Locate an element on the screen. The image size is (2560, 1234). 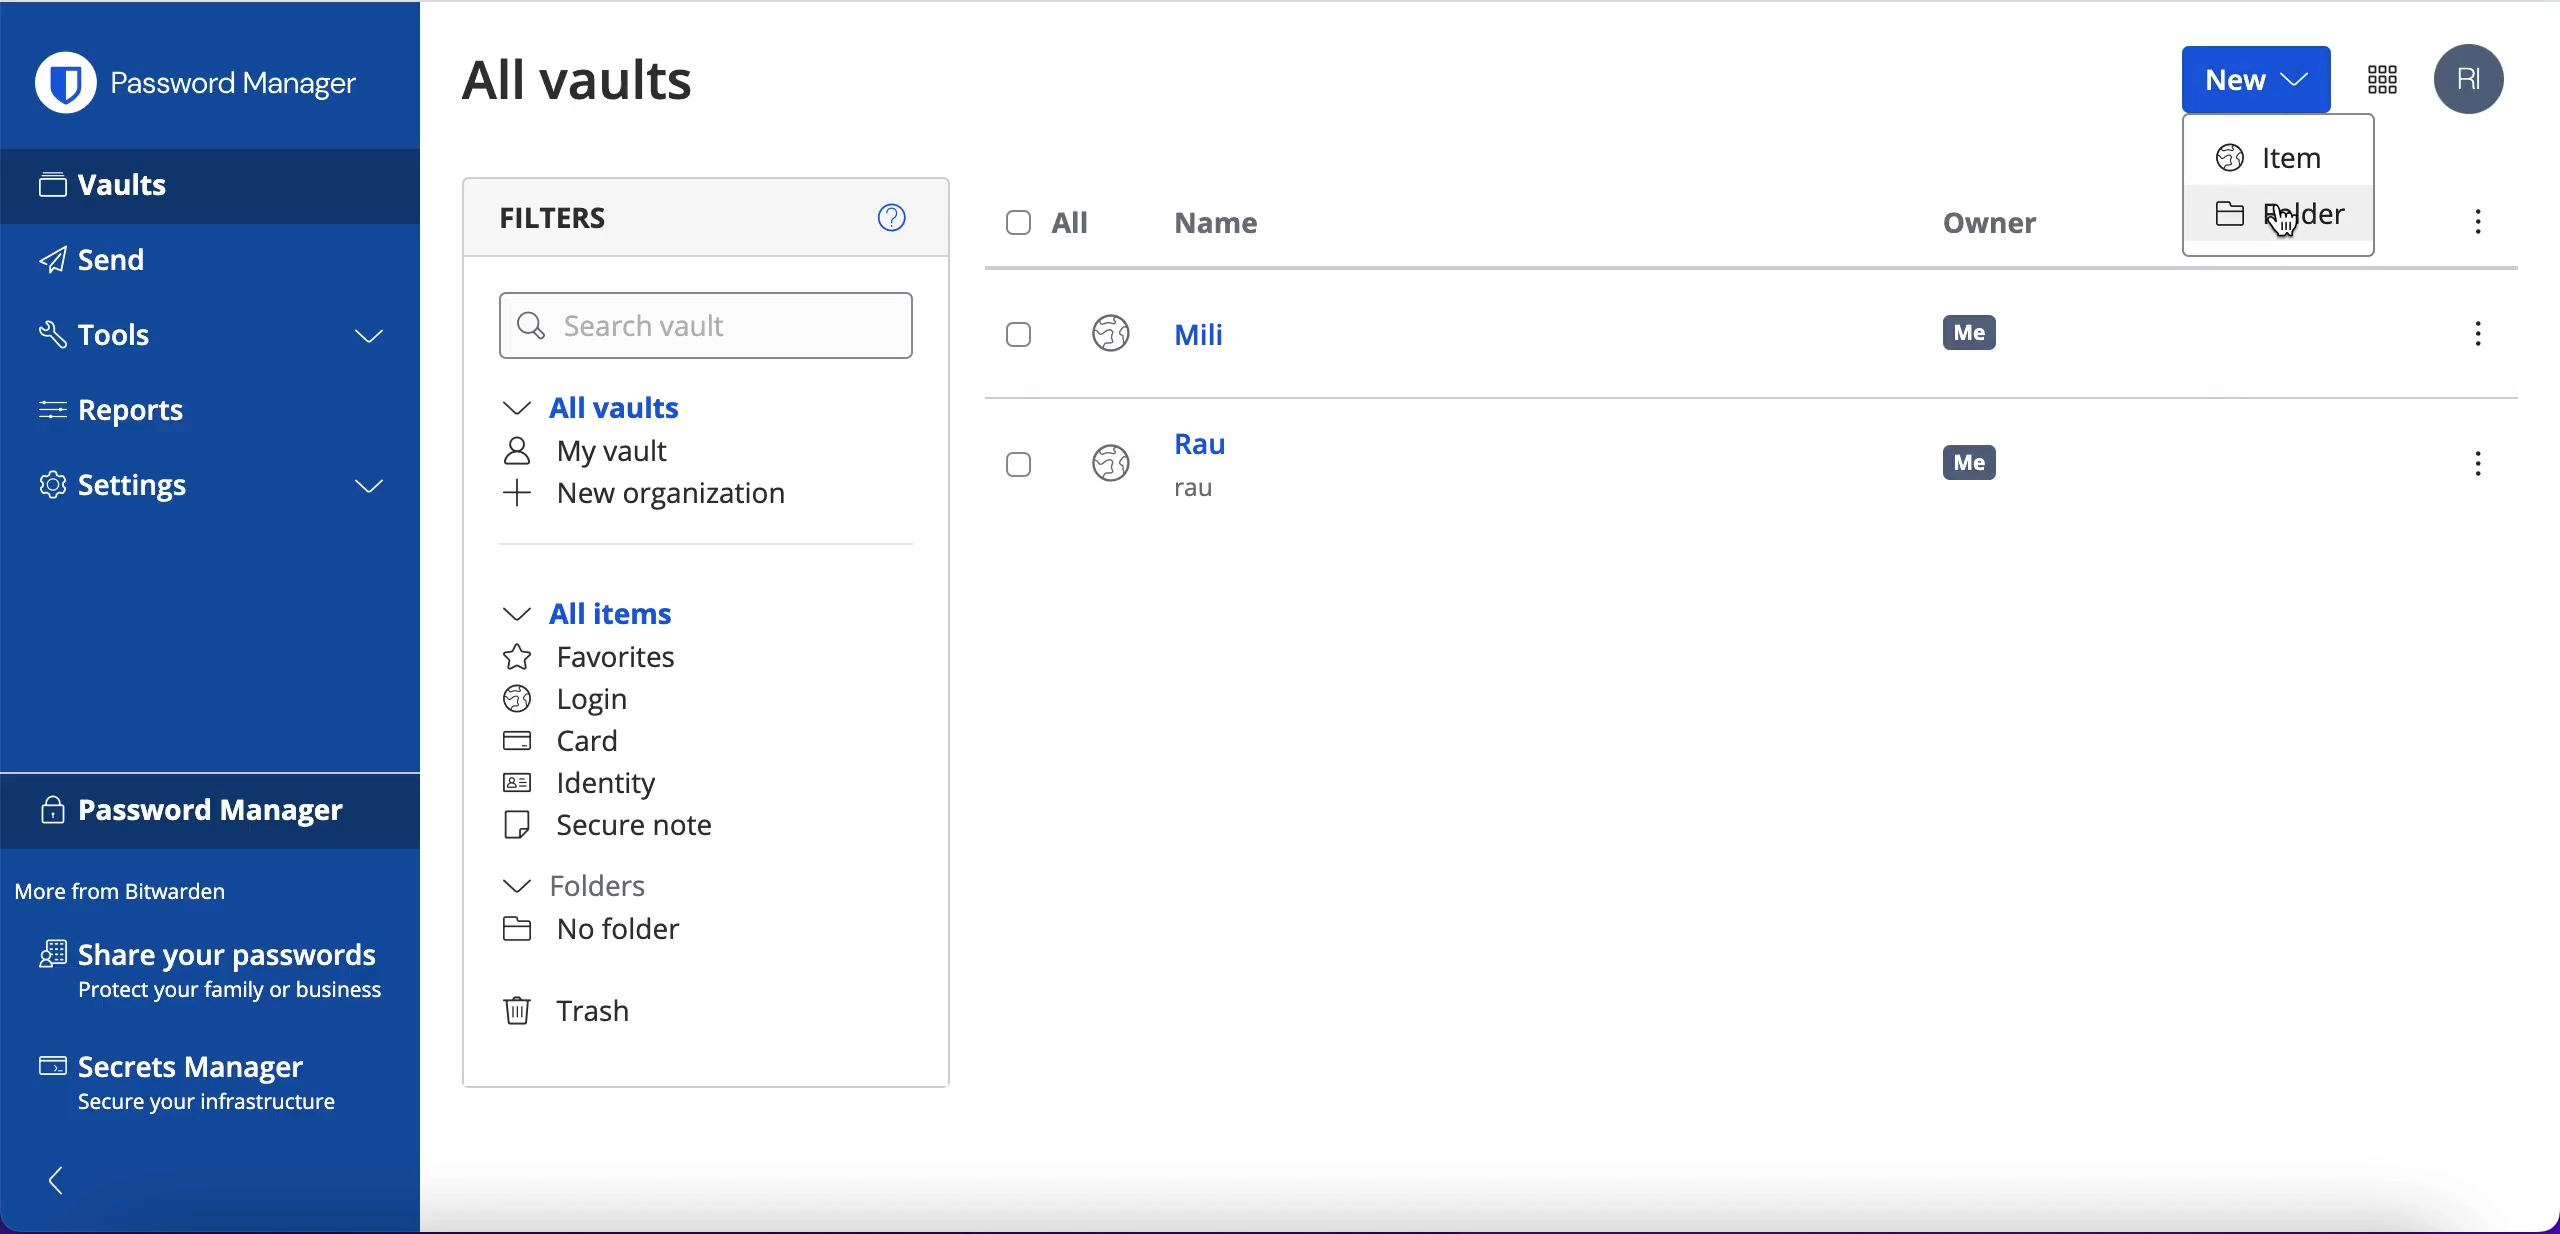
reports is located at coordinates (128, 410).